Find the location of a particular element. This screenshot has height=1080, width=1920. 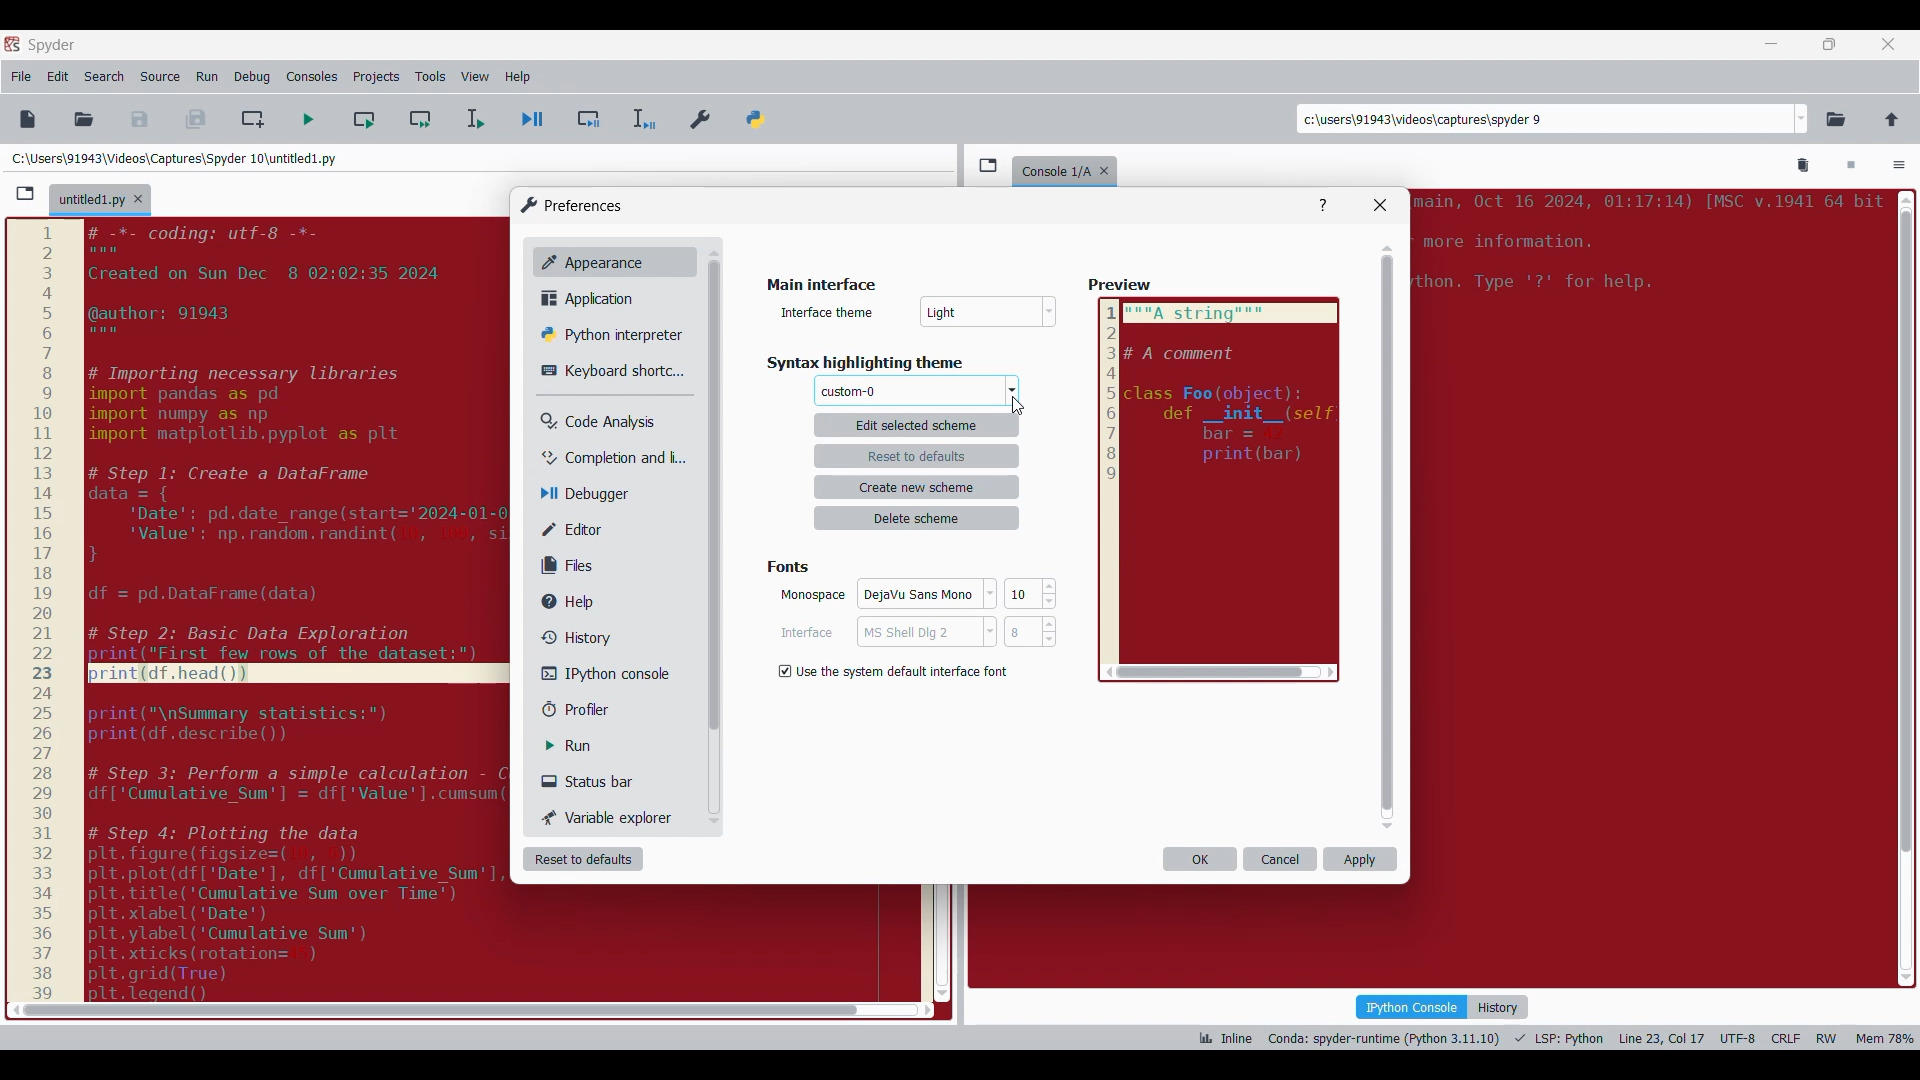

History is located at coordinates (1498, 1007).